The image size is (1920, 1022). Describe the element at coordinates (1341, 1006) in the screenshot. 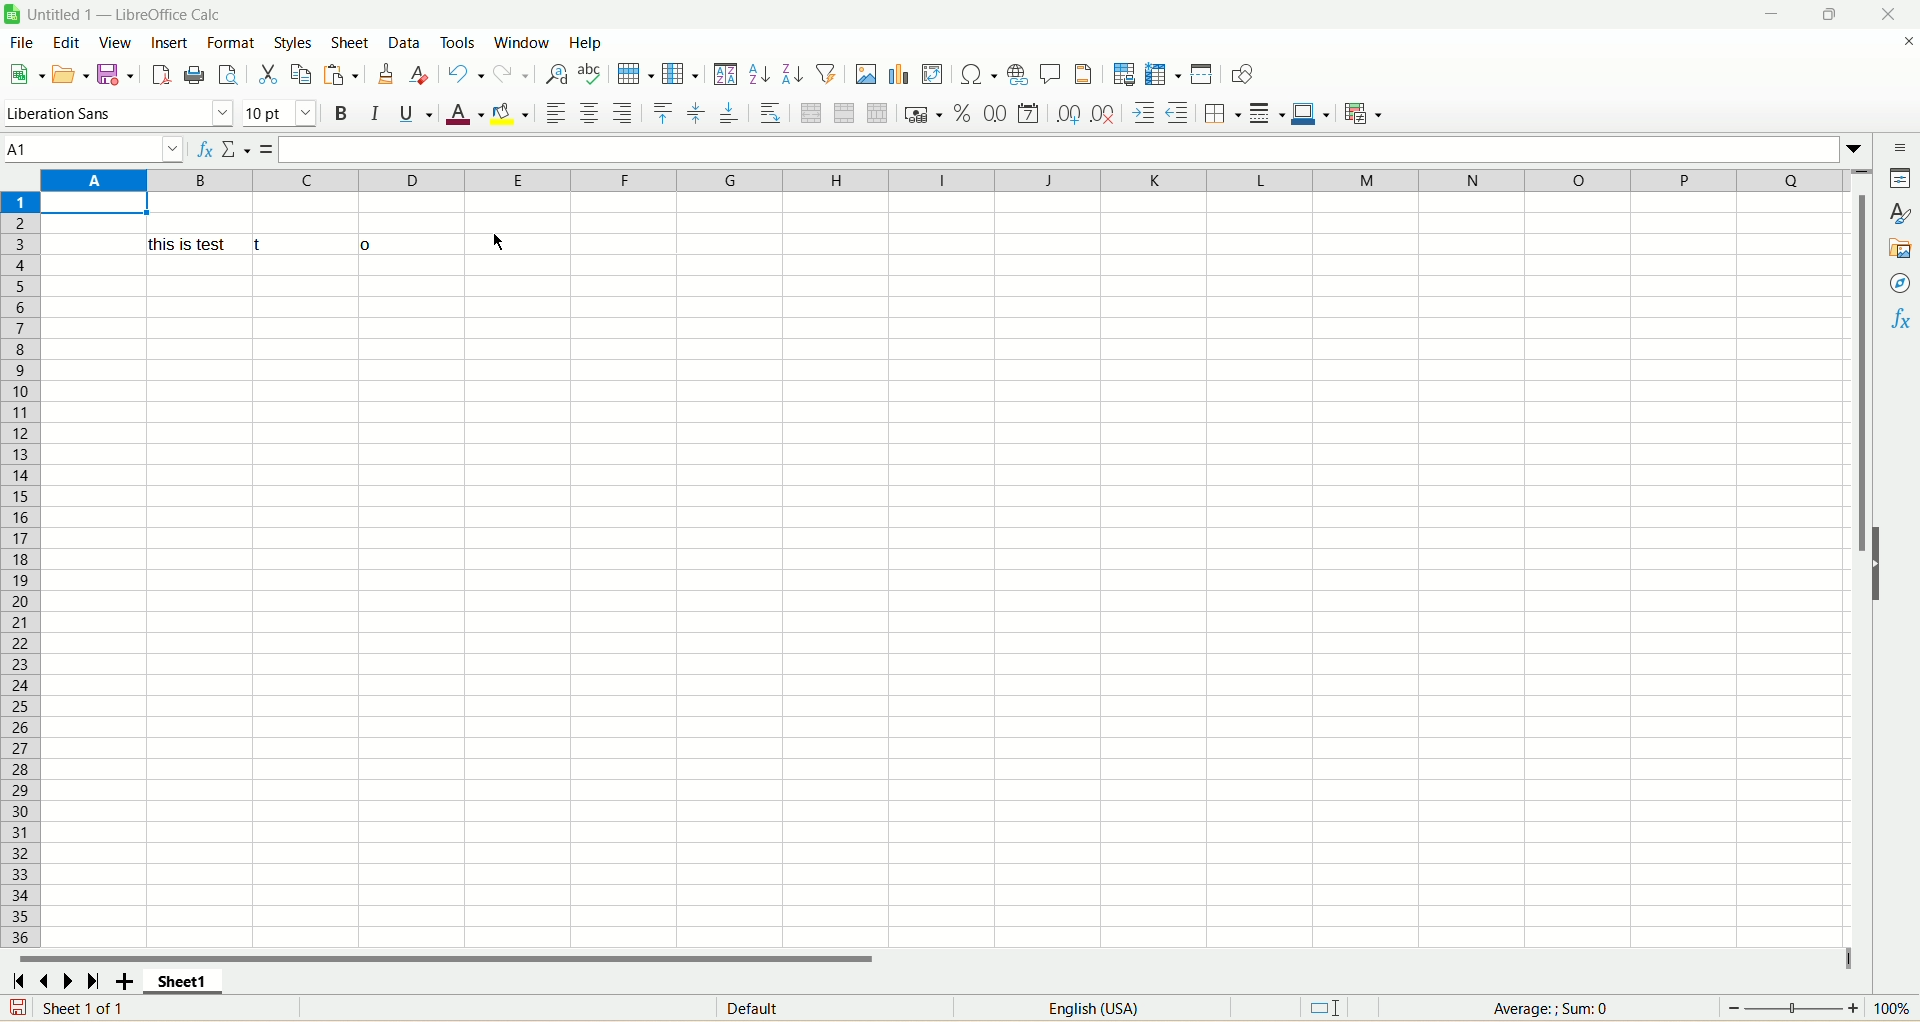

I see `standard selection` at that location.